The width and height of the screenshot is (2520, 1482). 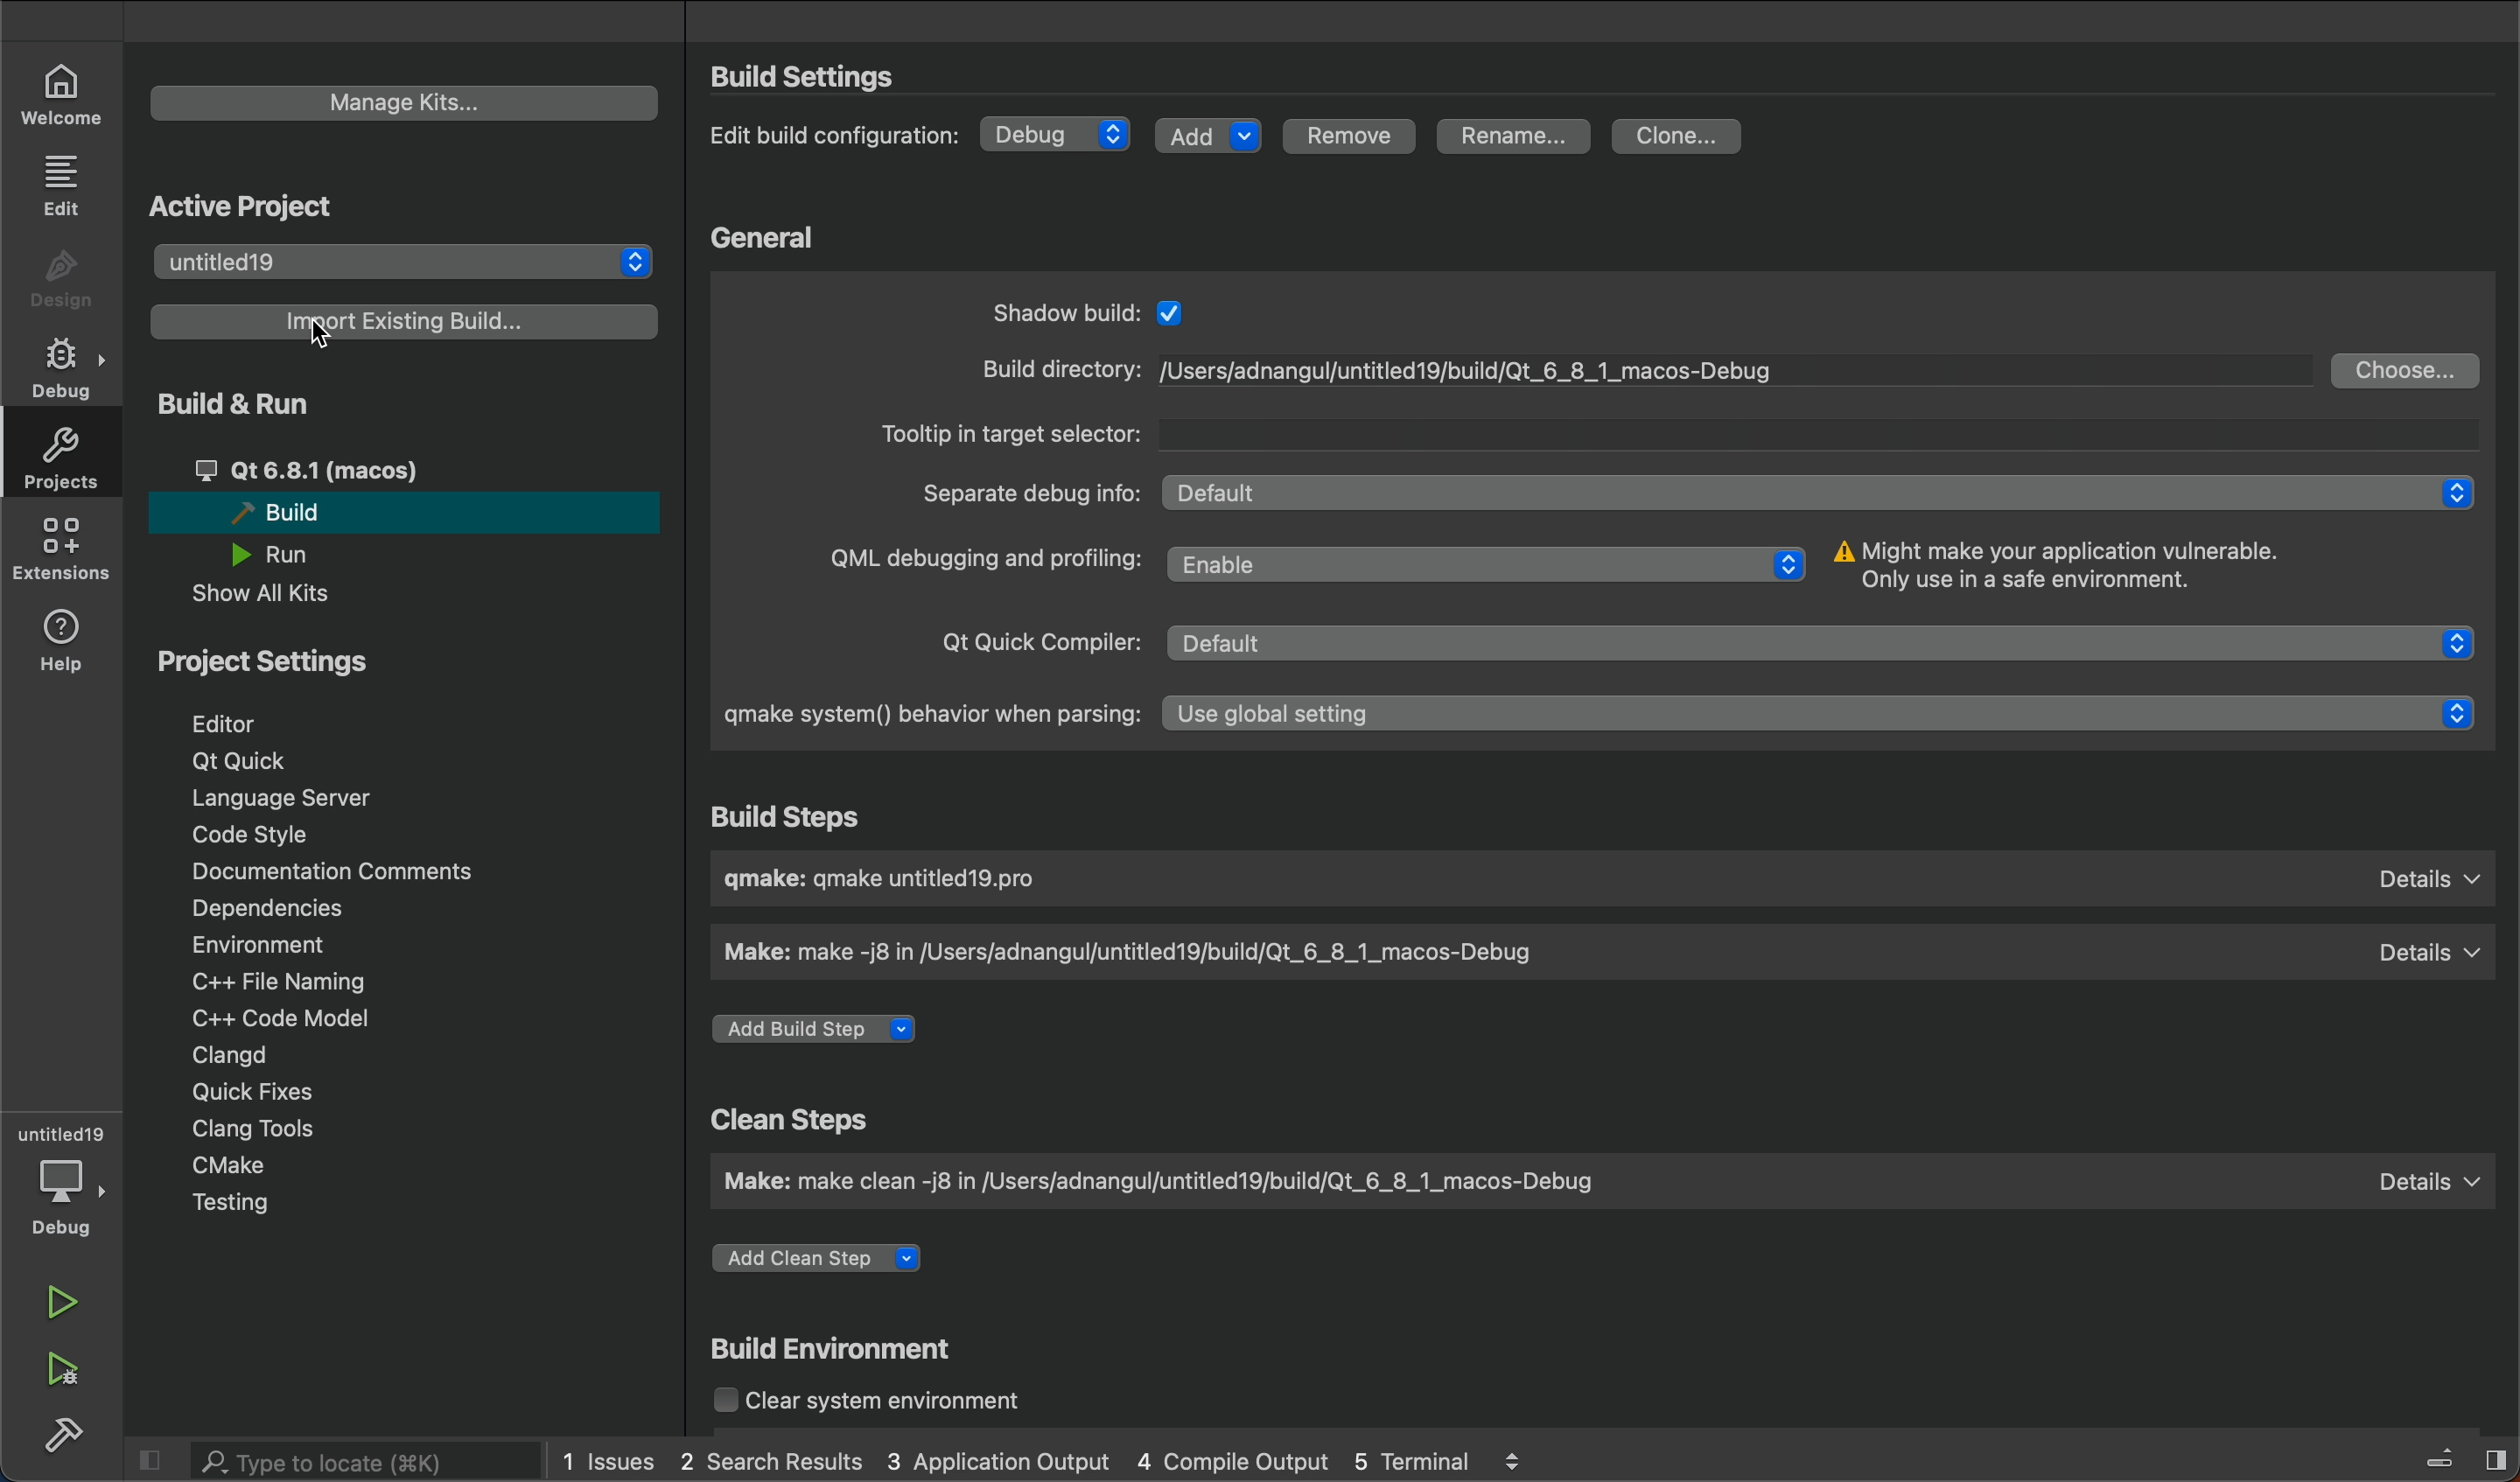 I want to click on cursor, so click(x=314, y=325).